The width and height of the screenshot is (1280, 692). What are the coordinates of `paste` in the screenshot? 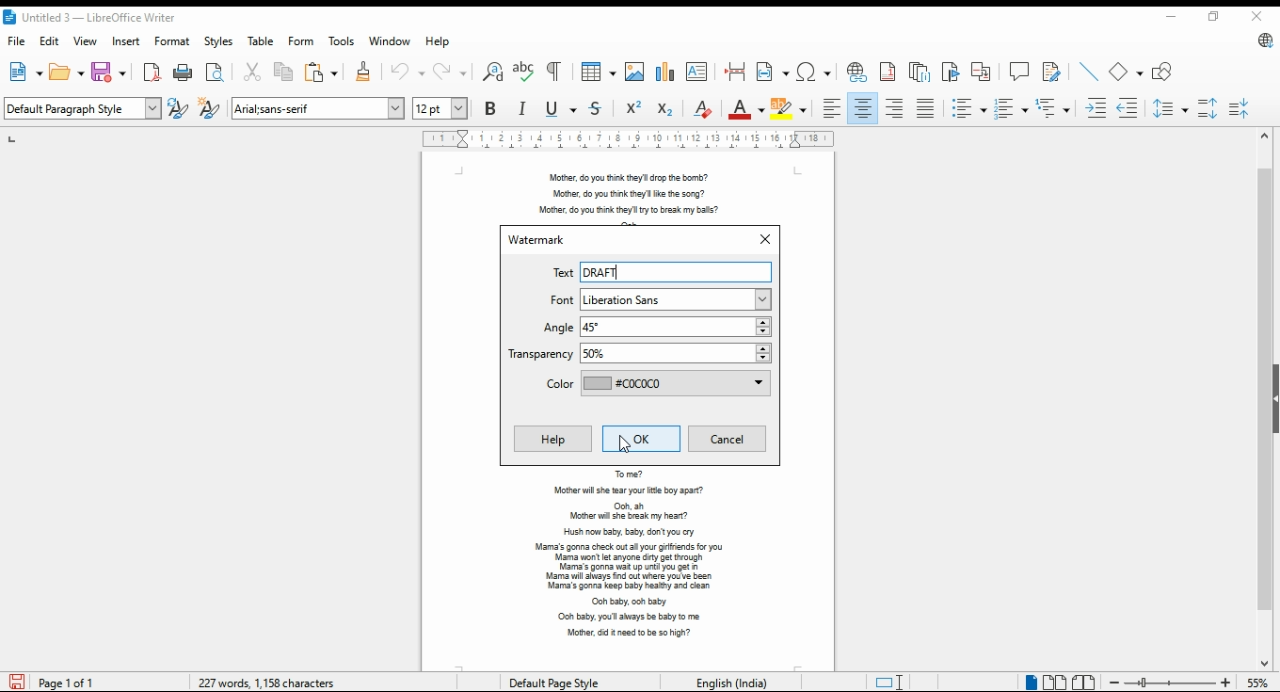 It's located at (322, 72).